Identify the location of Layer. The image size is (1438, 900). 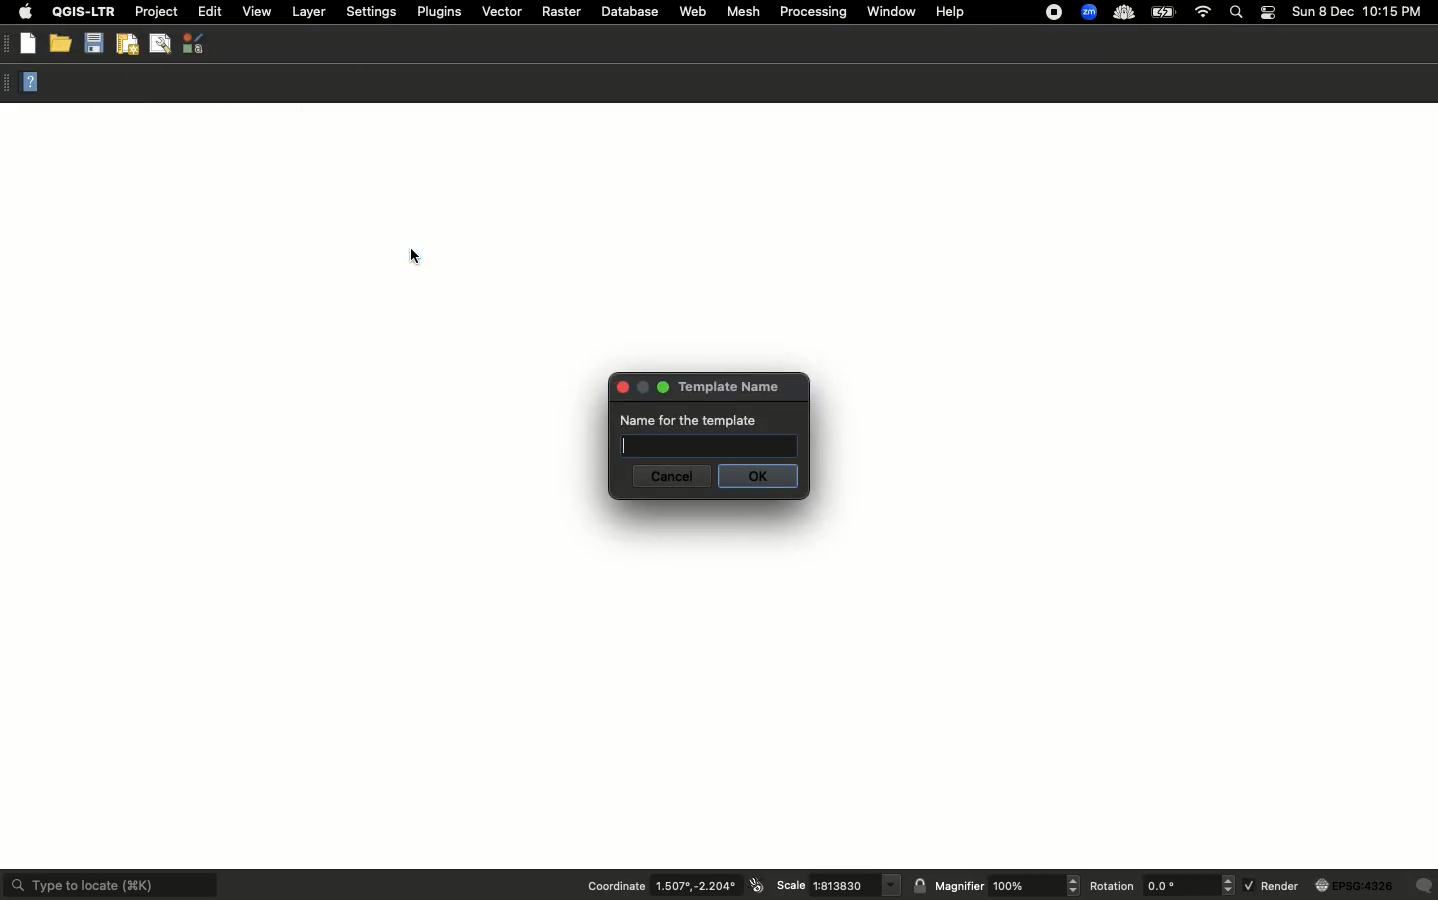
(308, 12).